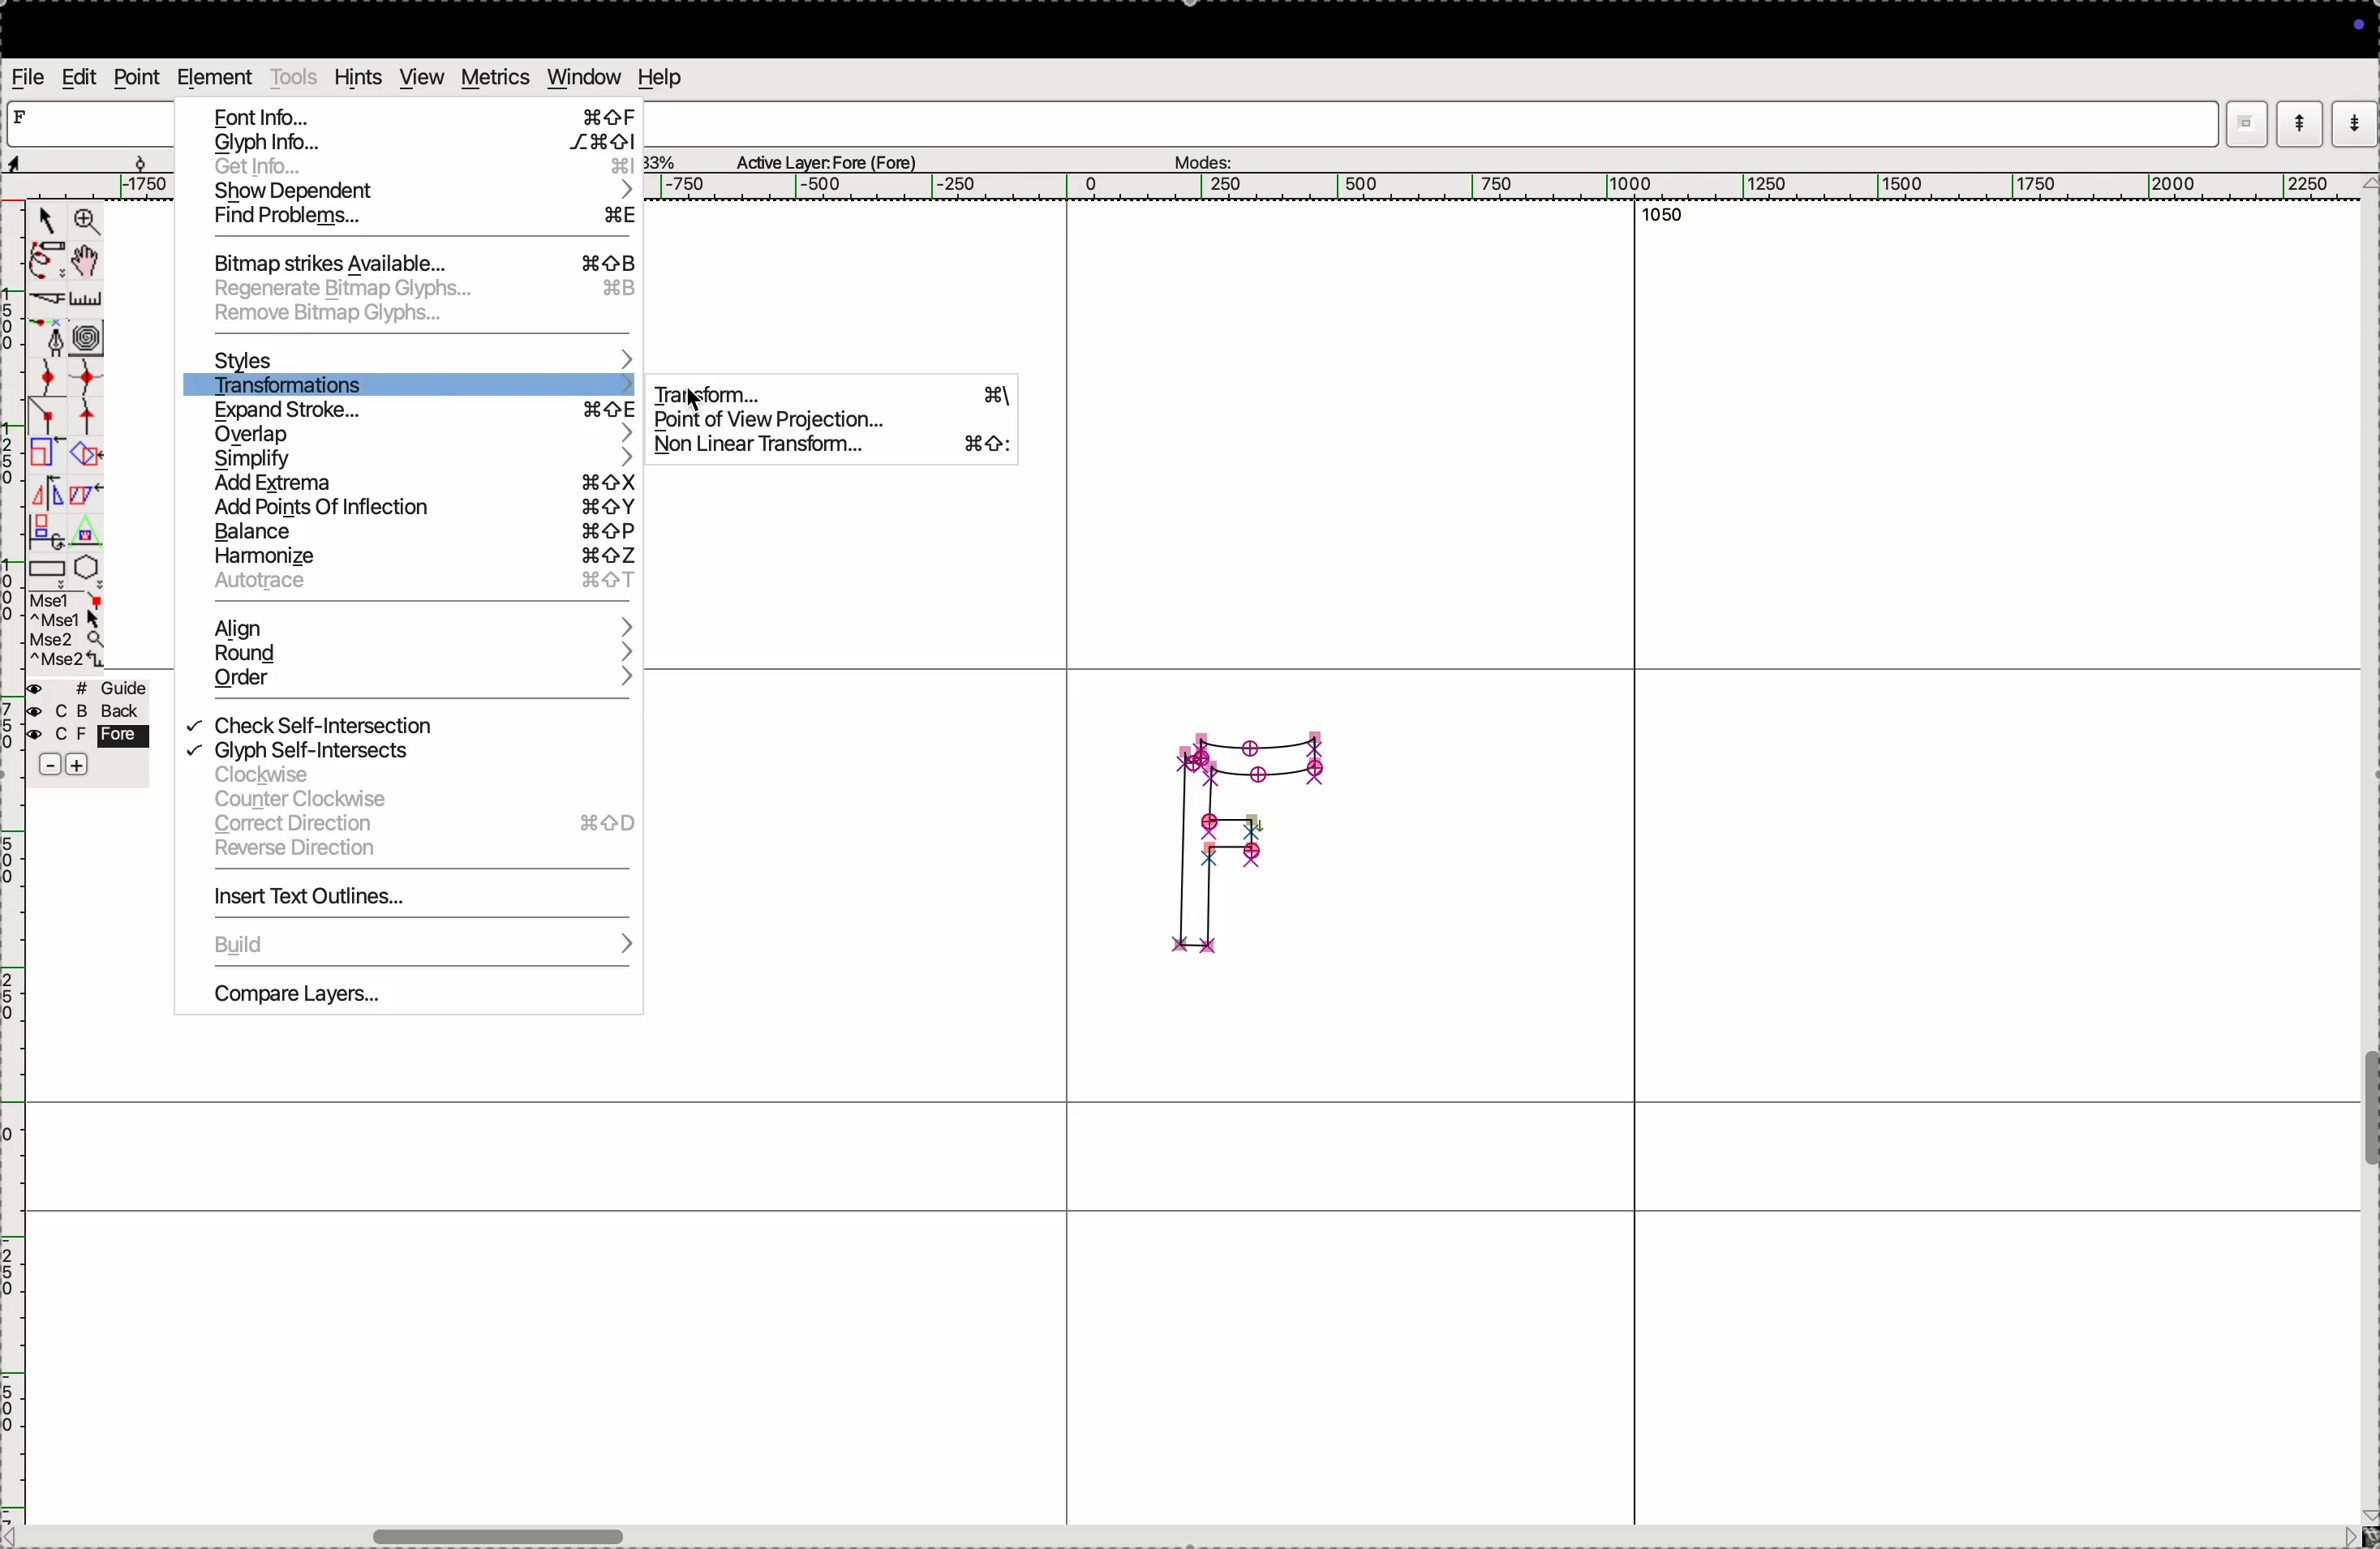 This screenshot has width=2380, height=1549. What do you see at coordinates (426, 143) in the screenshot?
I see `glyph info` at bounding box center [426, 143].